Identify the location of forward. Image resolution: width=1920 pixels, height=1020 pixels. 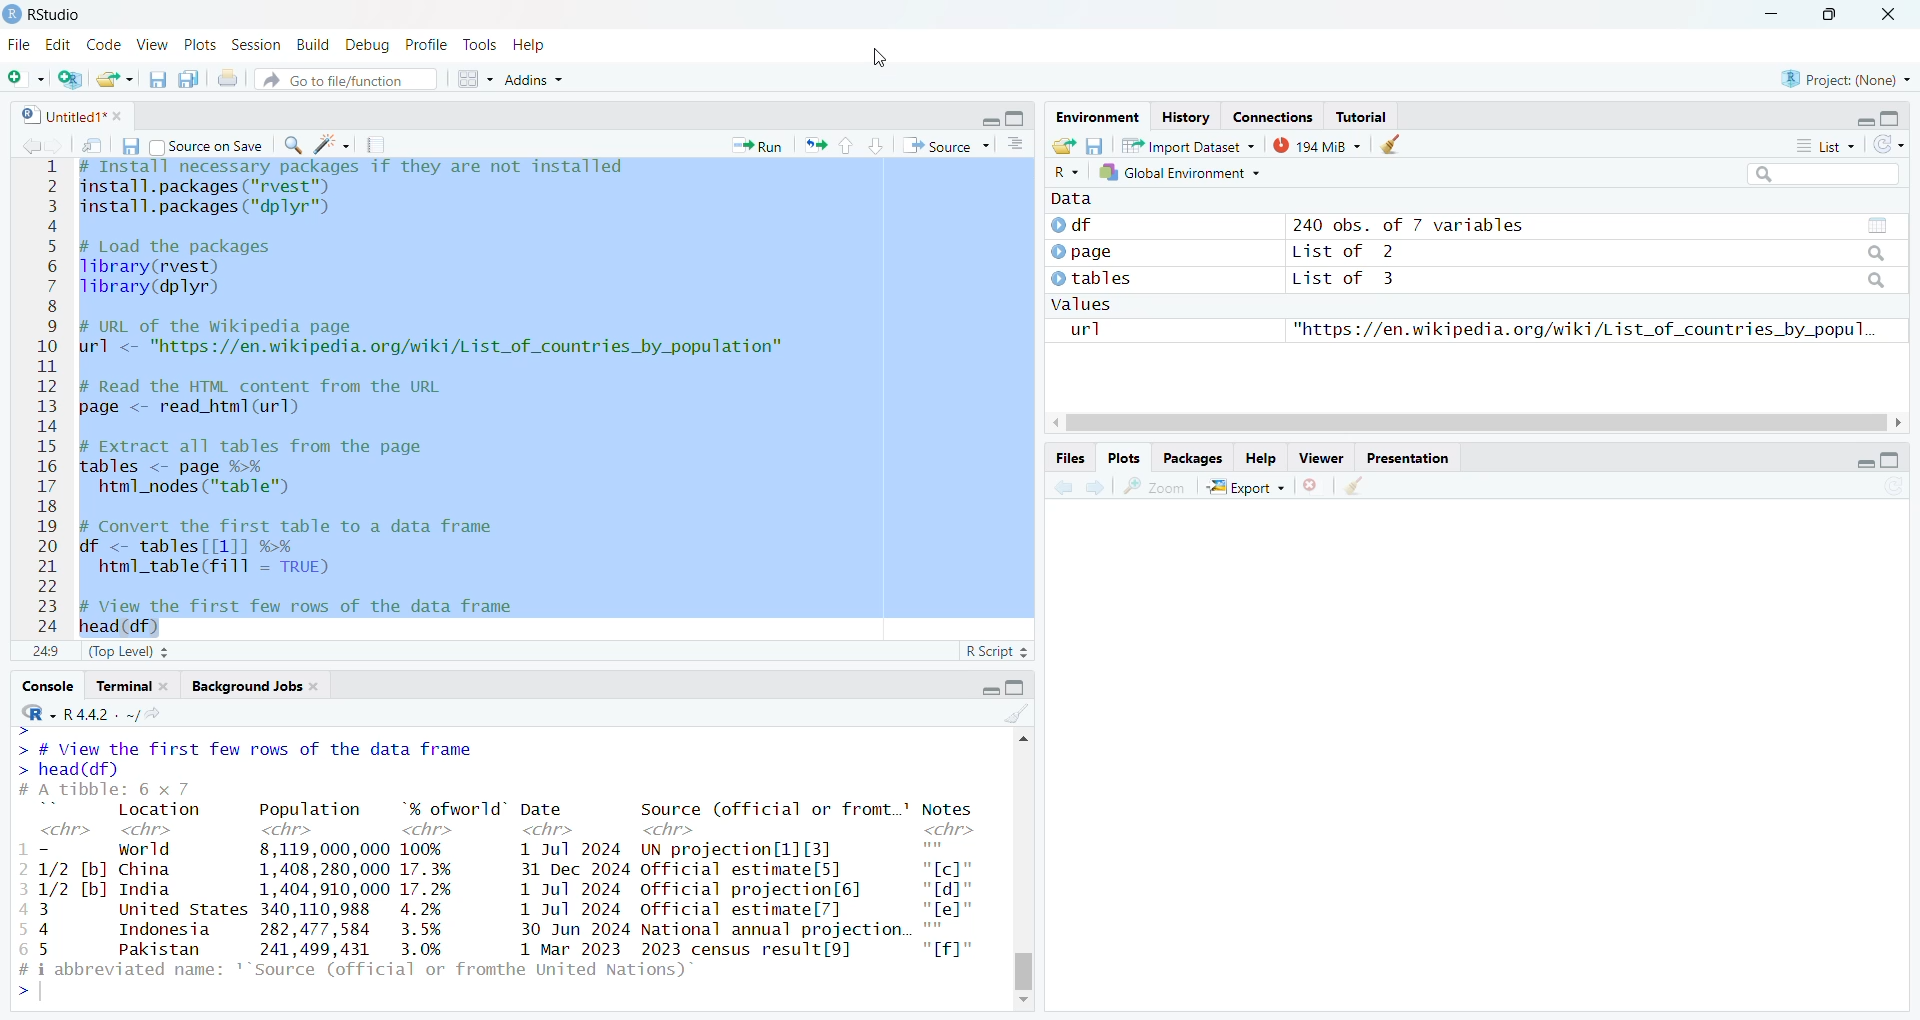
(1096, 487).